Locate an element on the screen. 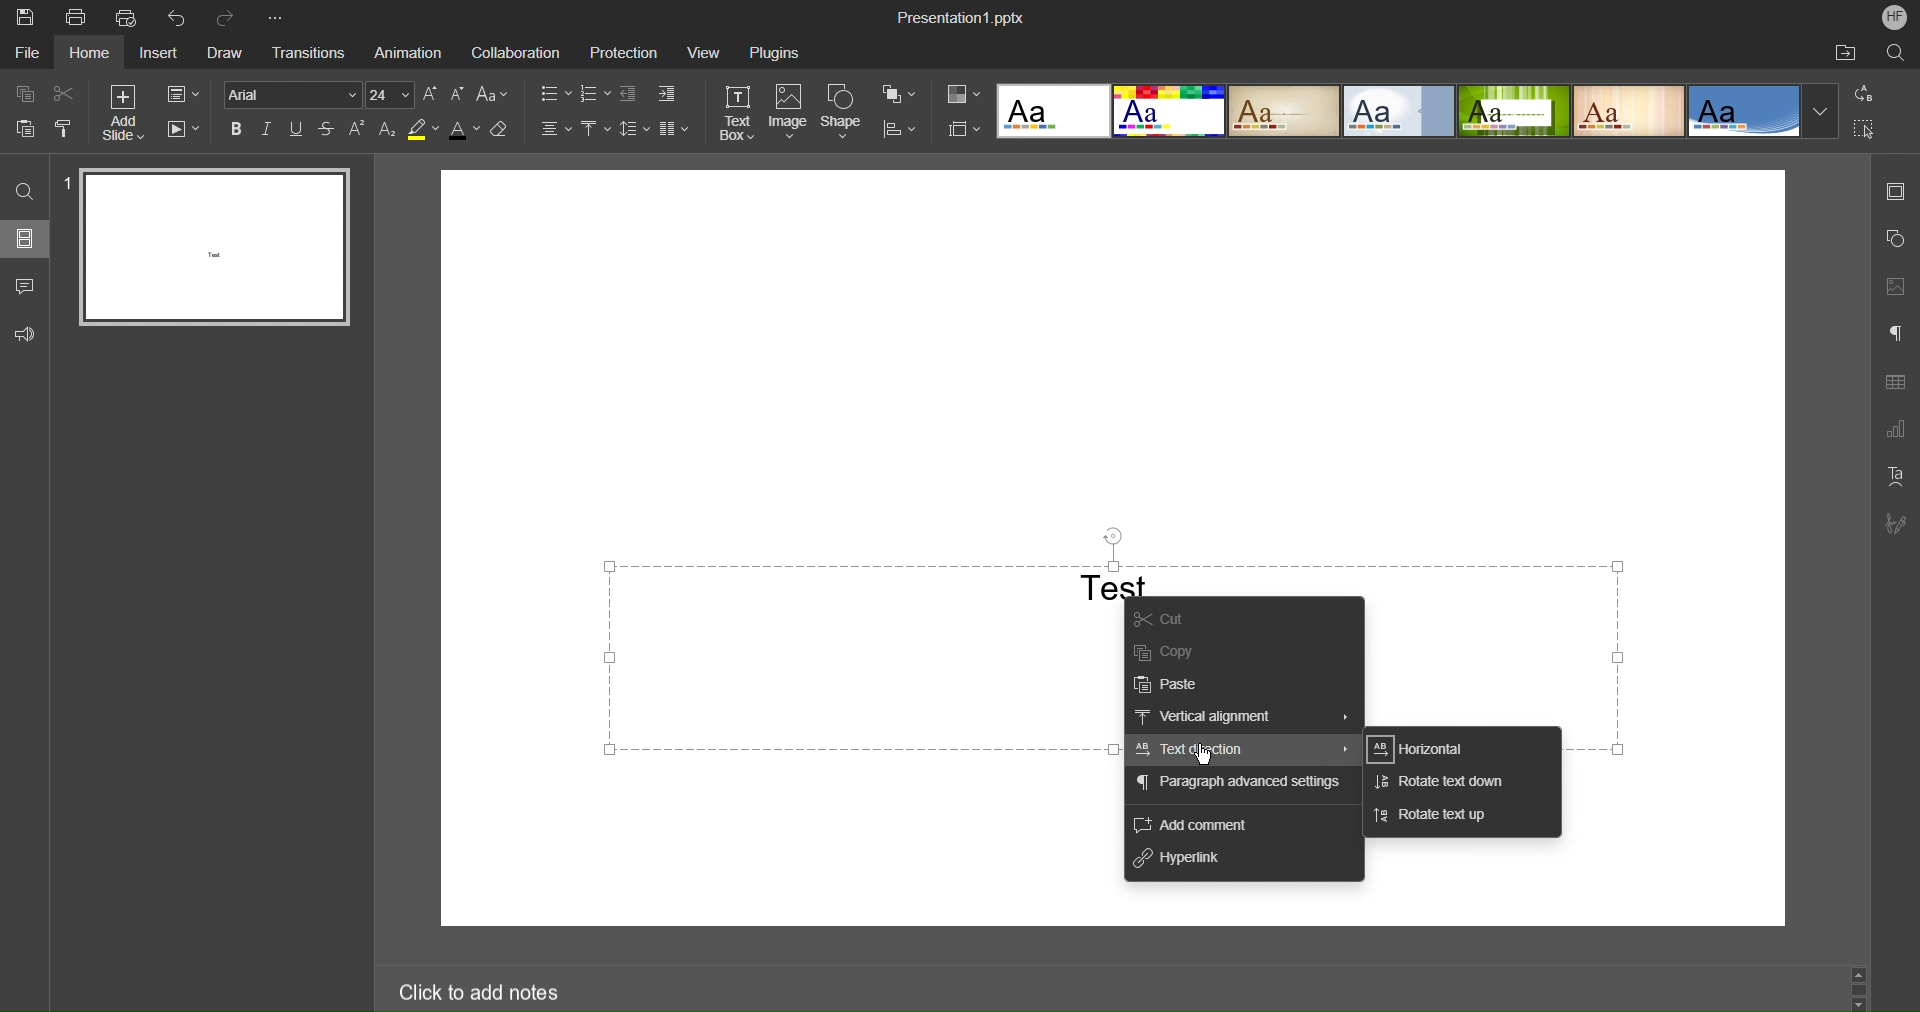 This screenshot has width=1920, height=1012. Decrease indent is located at coordinates (629, 94).